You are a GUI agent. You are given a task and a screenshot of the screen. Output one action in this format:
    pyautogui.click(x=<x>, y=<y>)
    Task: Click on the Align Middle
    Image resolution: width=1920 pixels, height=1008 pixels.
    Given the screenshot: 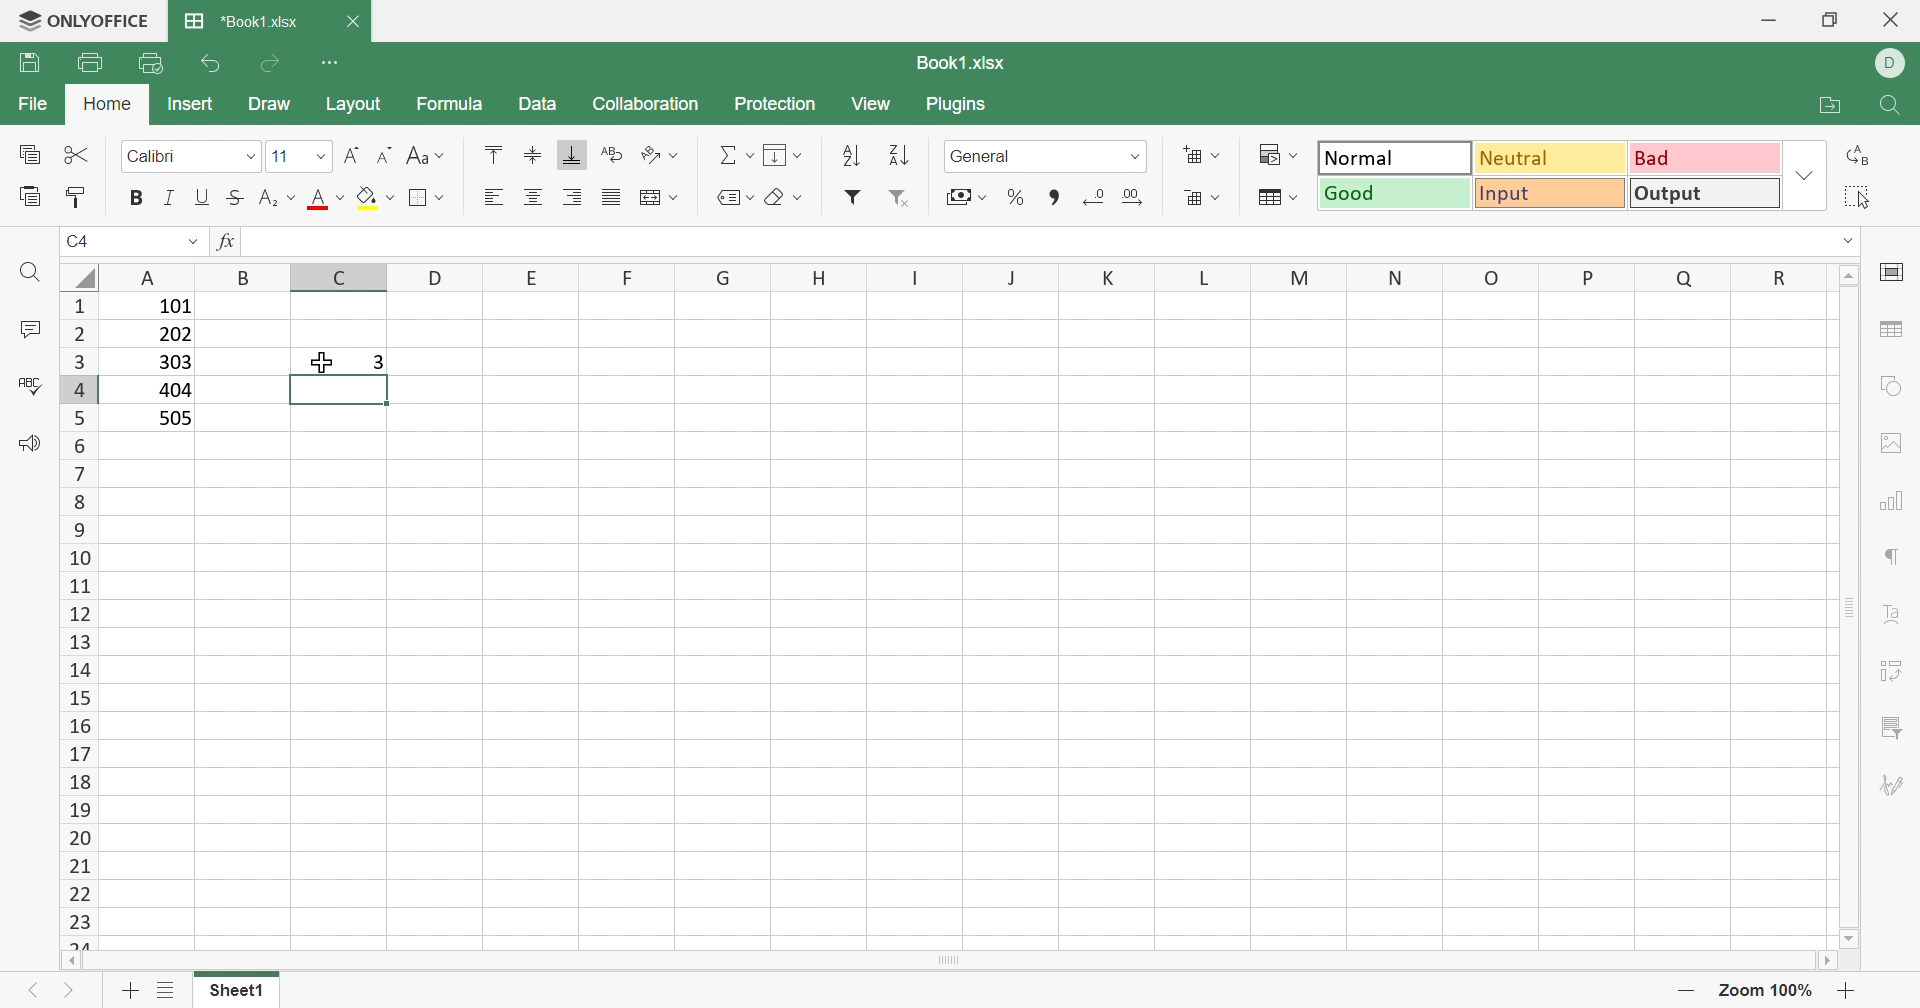 What is the action you would take?
    pyautogui.click(x=531, y=156)
    